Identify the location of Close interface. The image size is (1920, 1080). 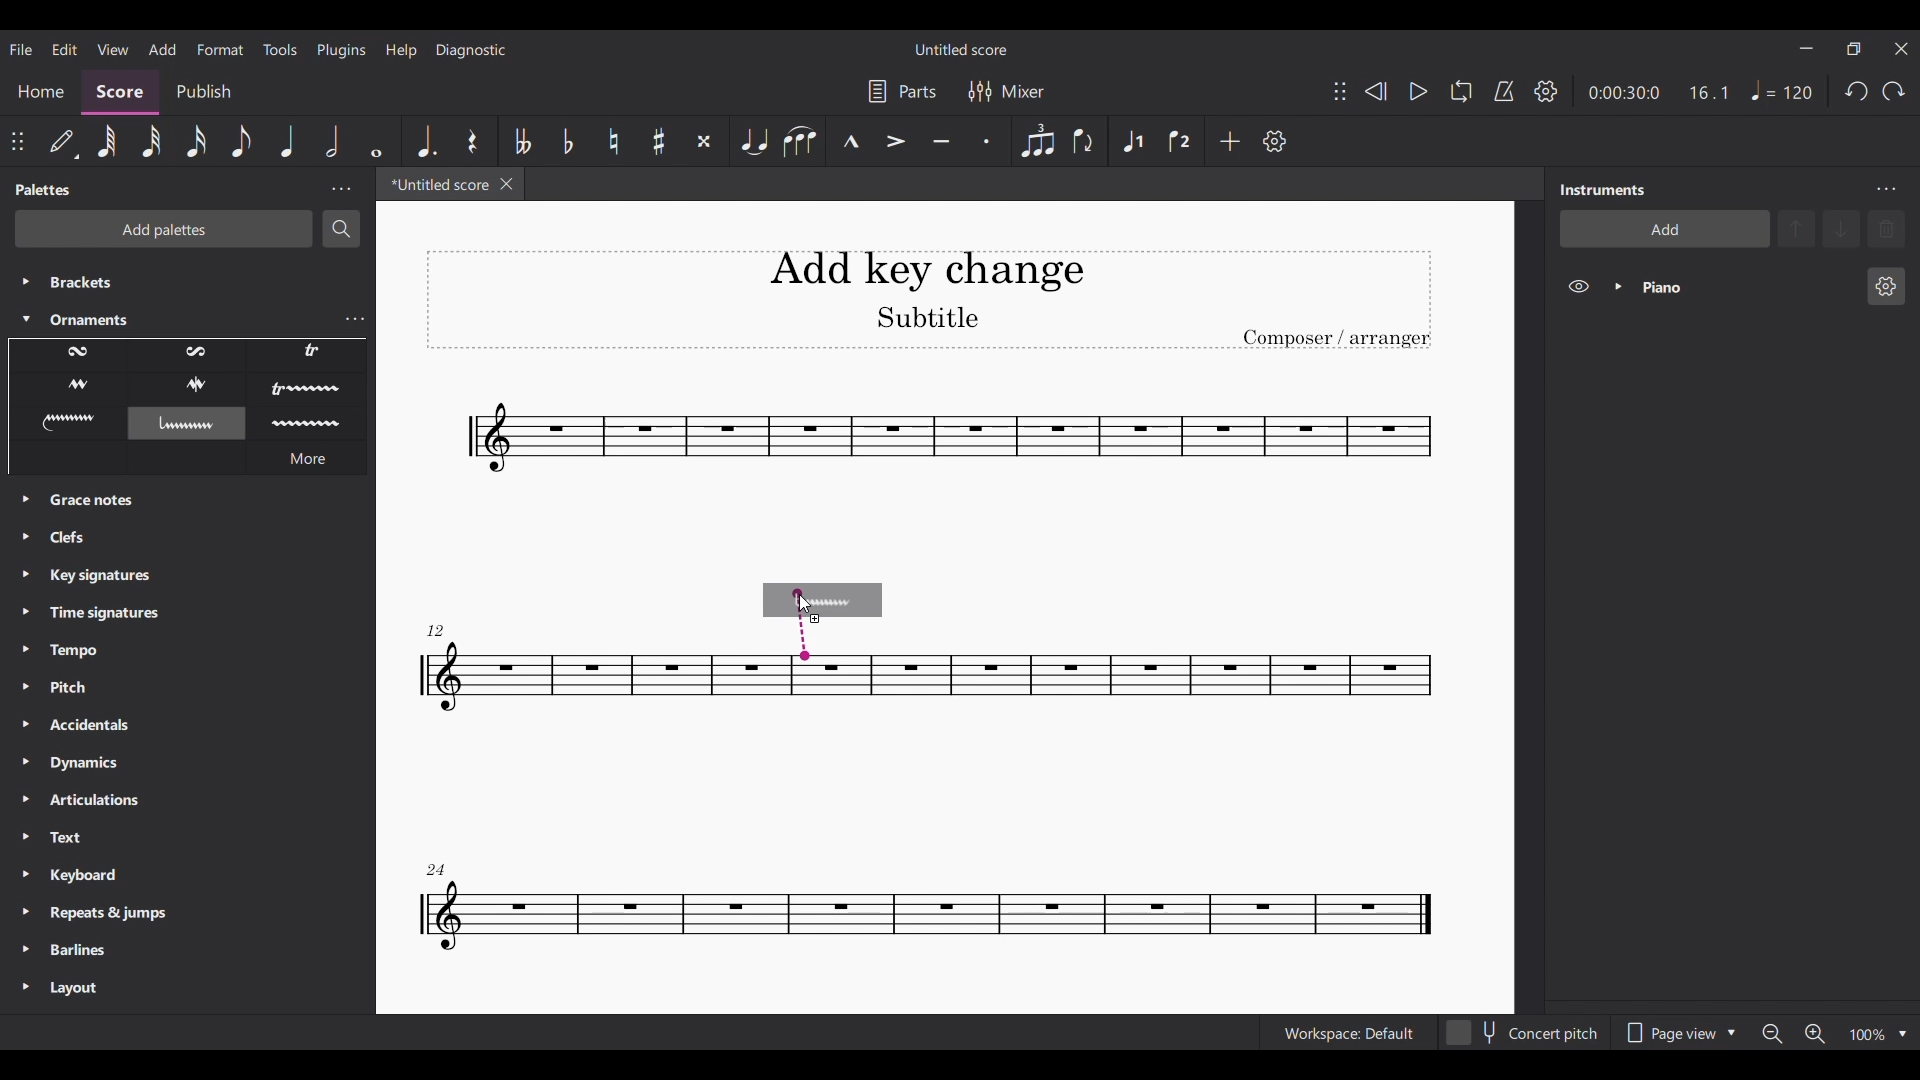
(1901, 50).